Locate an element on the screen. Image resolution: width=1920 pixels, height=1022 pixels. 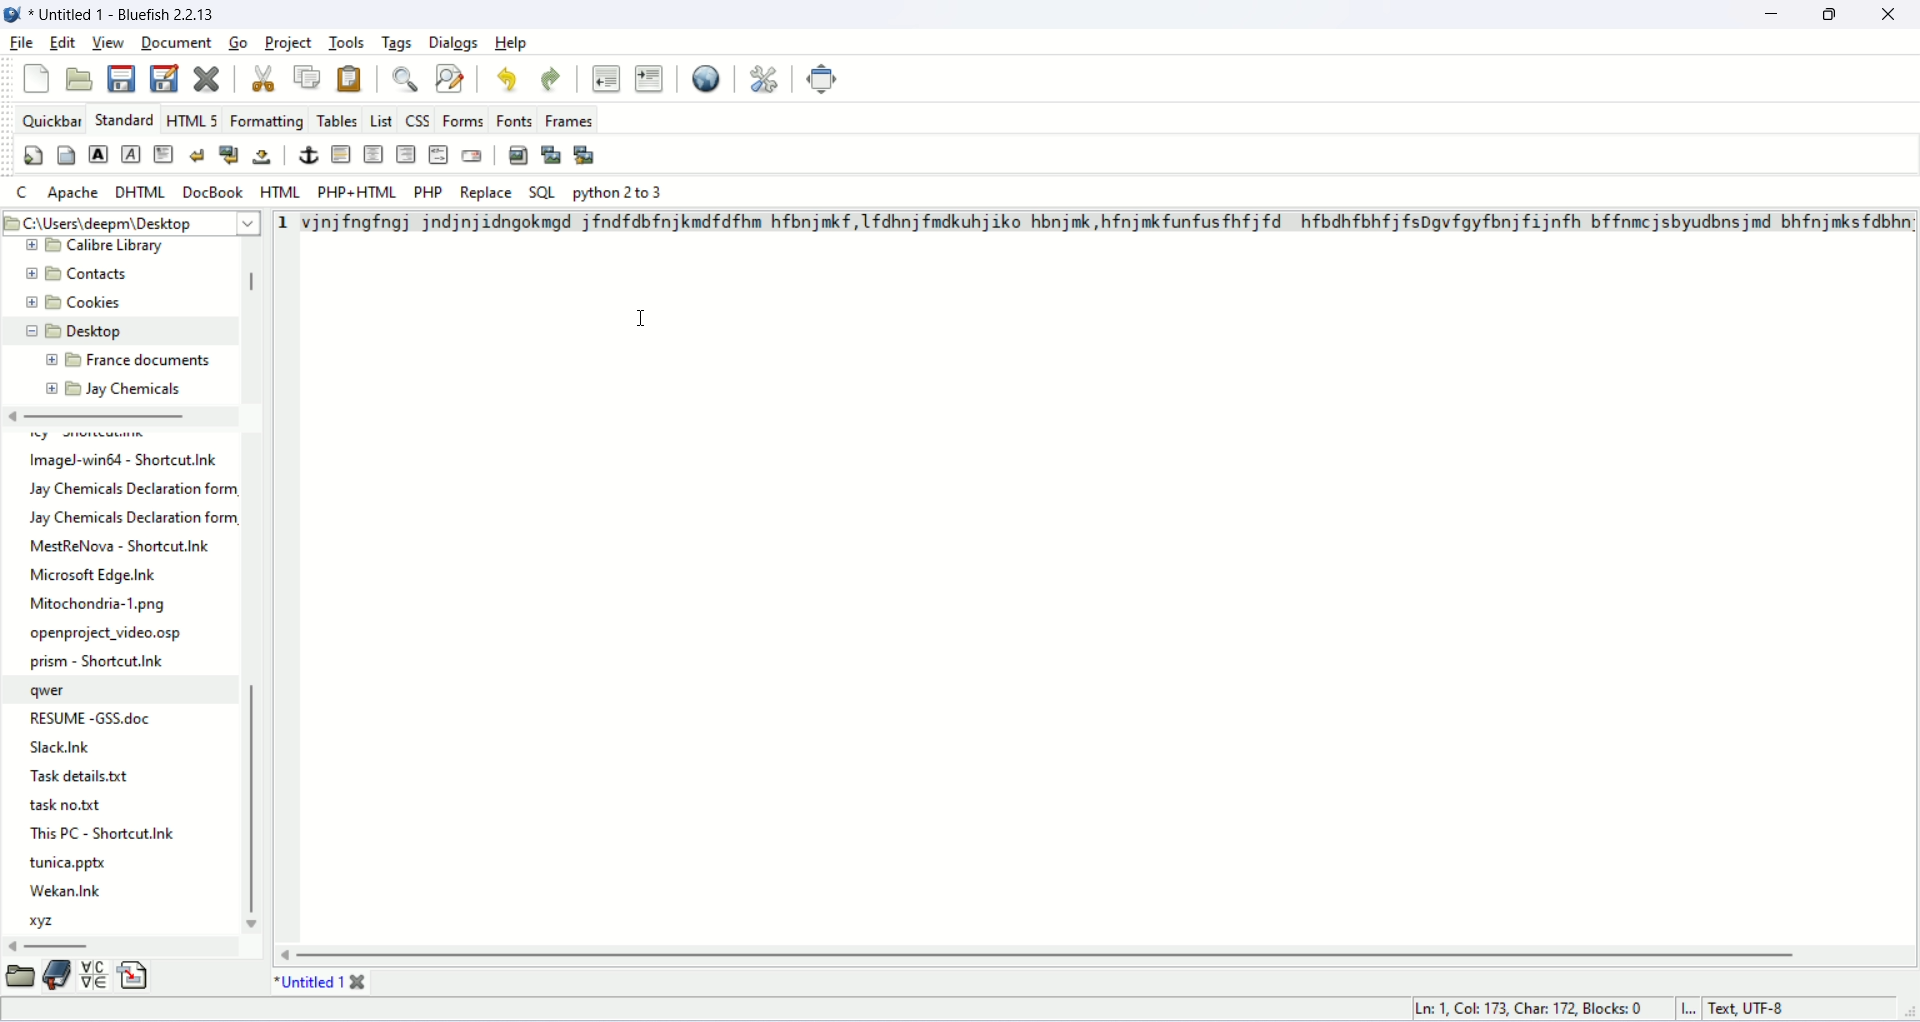
new is located at coordinates (33, 80).